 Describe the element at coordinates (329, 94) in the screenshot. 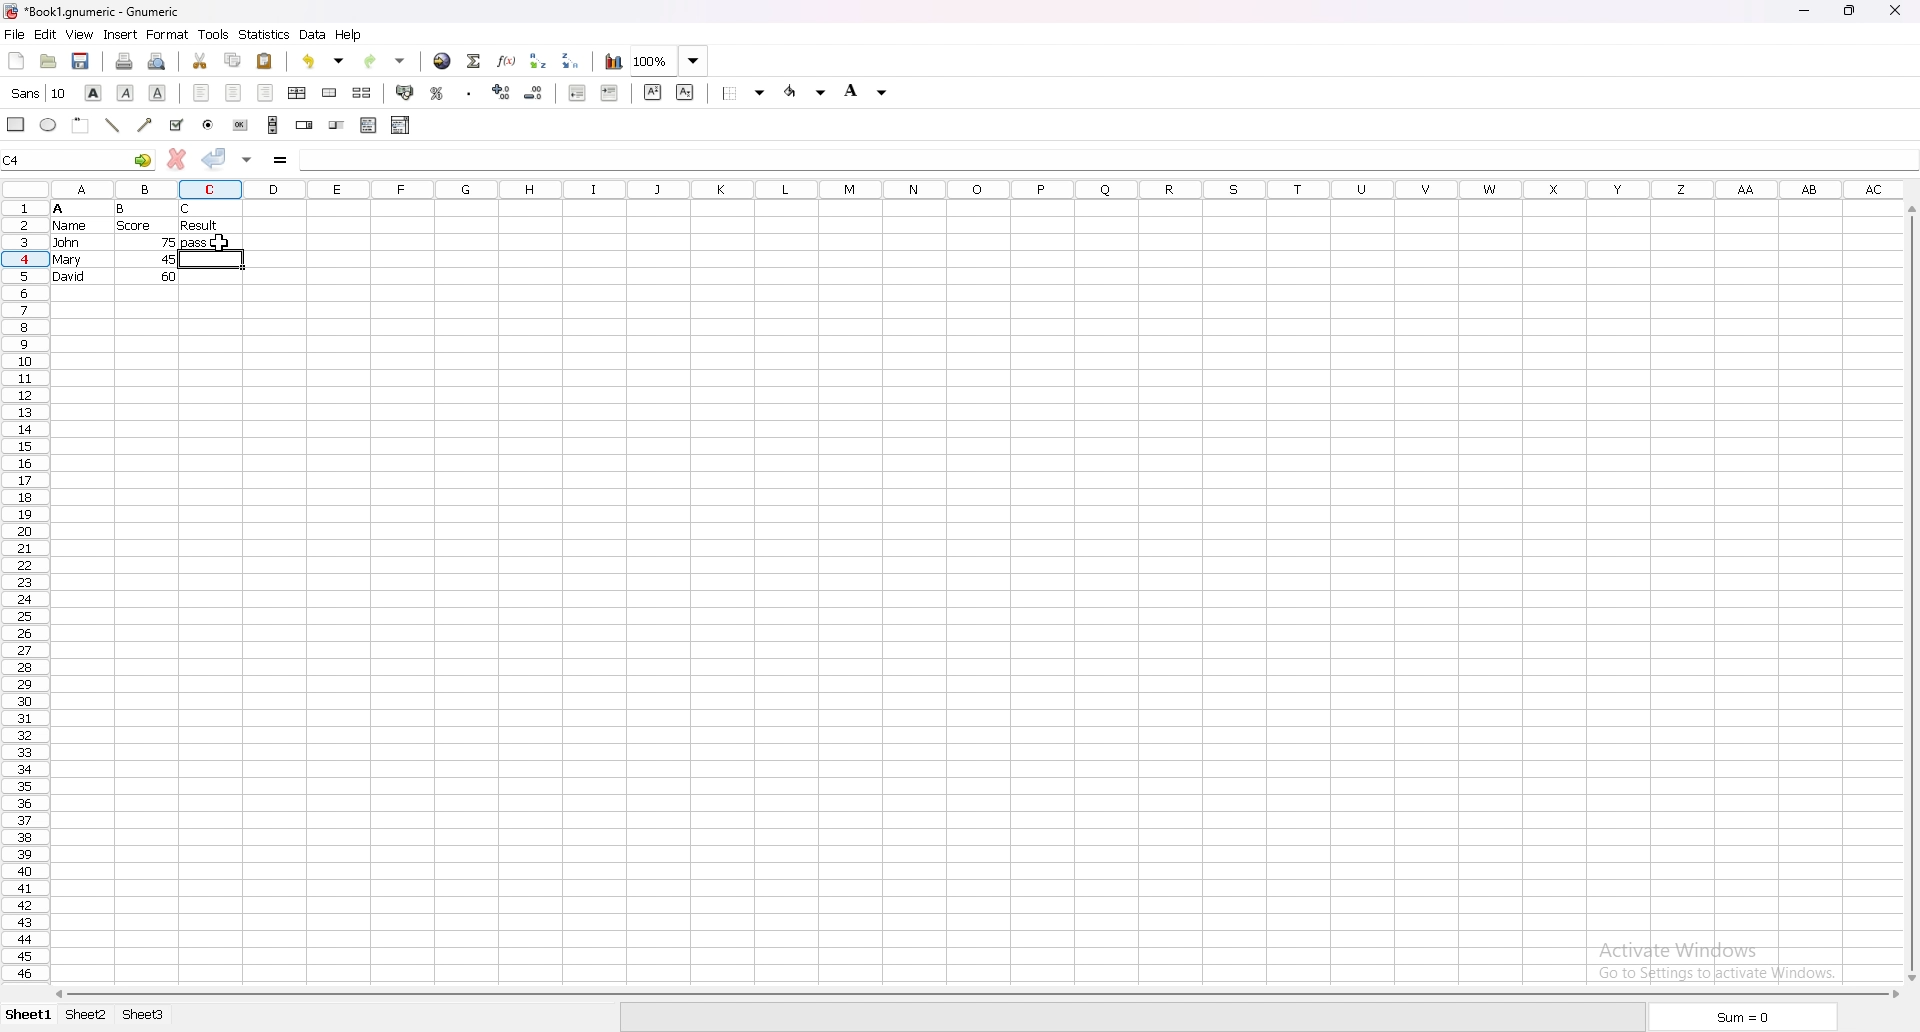

I see `merged cell` at that location.